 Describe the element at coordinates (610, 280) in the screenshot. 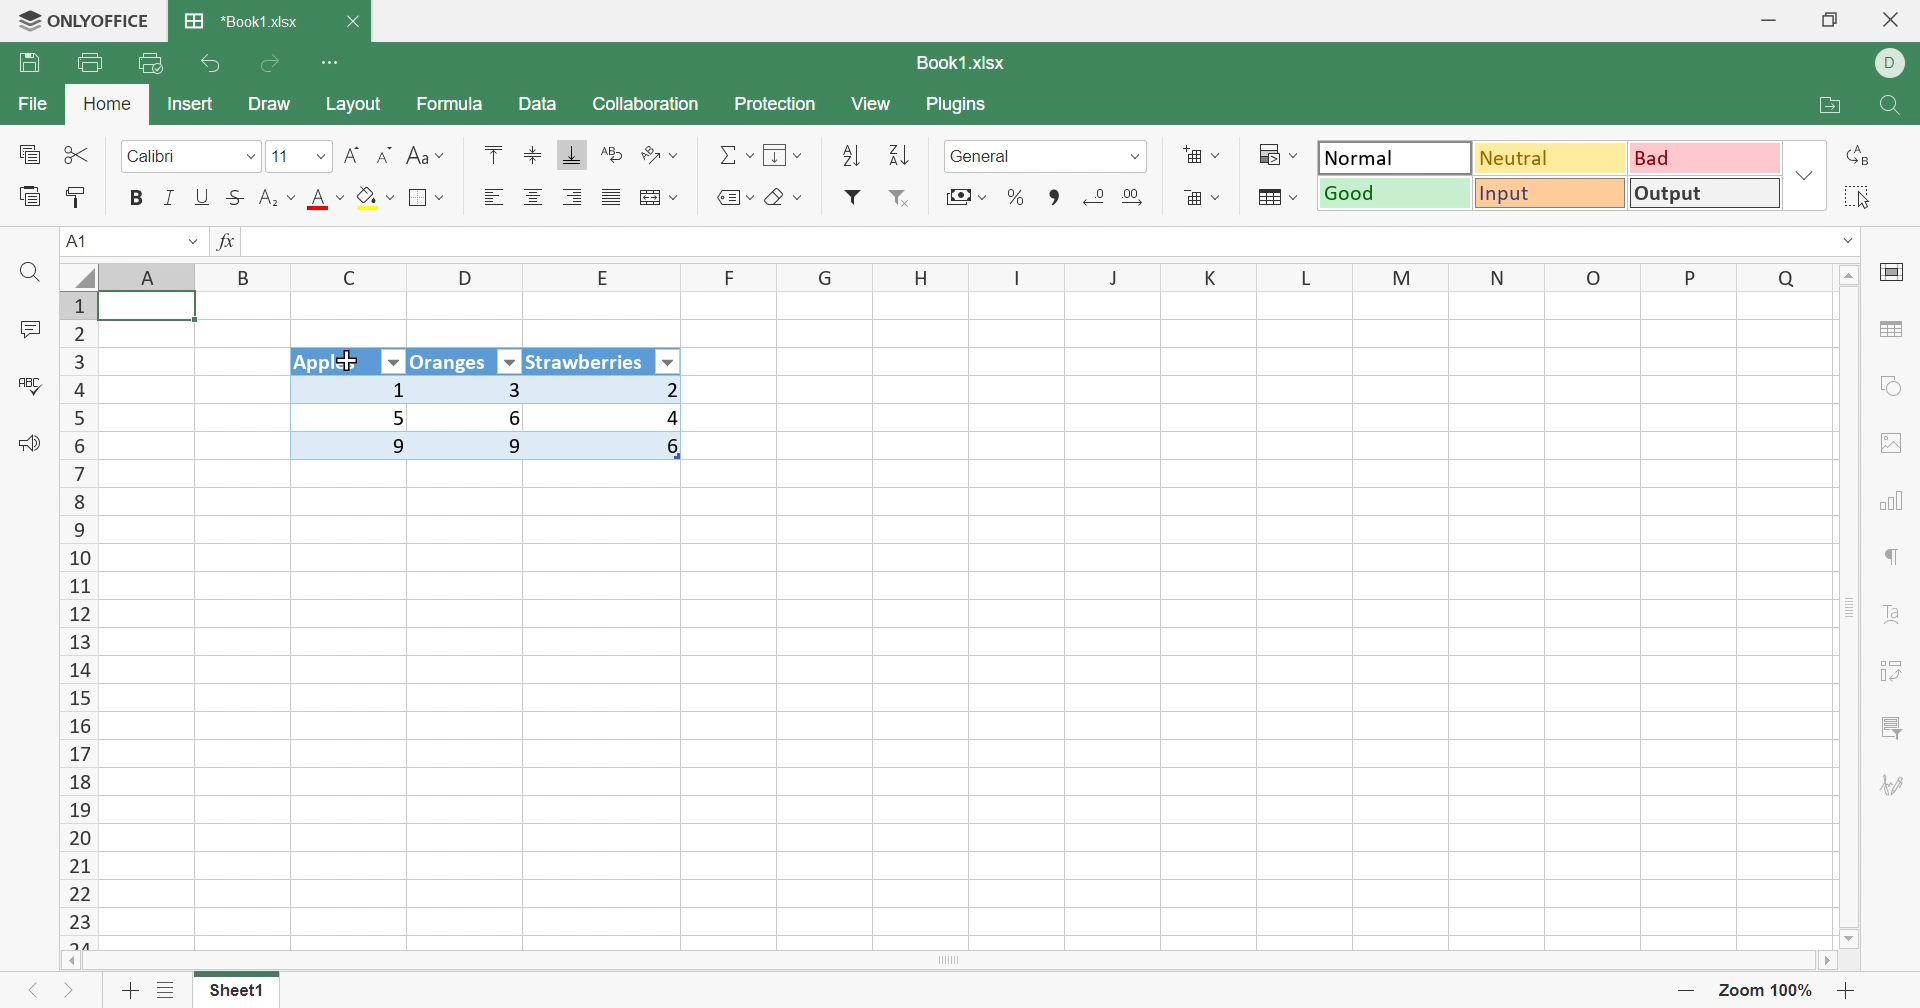

I see `E` at that location.